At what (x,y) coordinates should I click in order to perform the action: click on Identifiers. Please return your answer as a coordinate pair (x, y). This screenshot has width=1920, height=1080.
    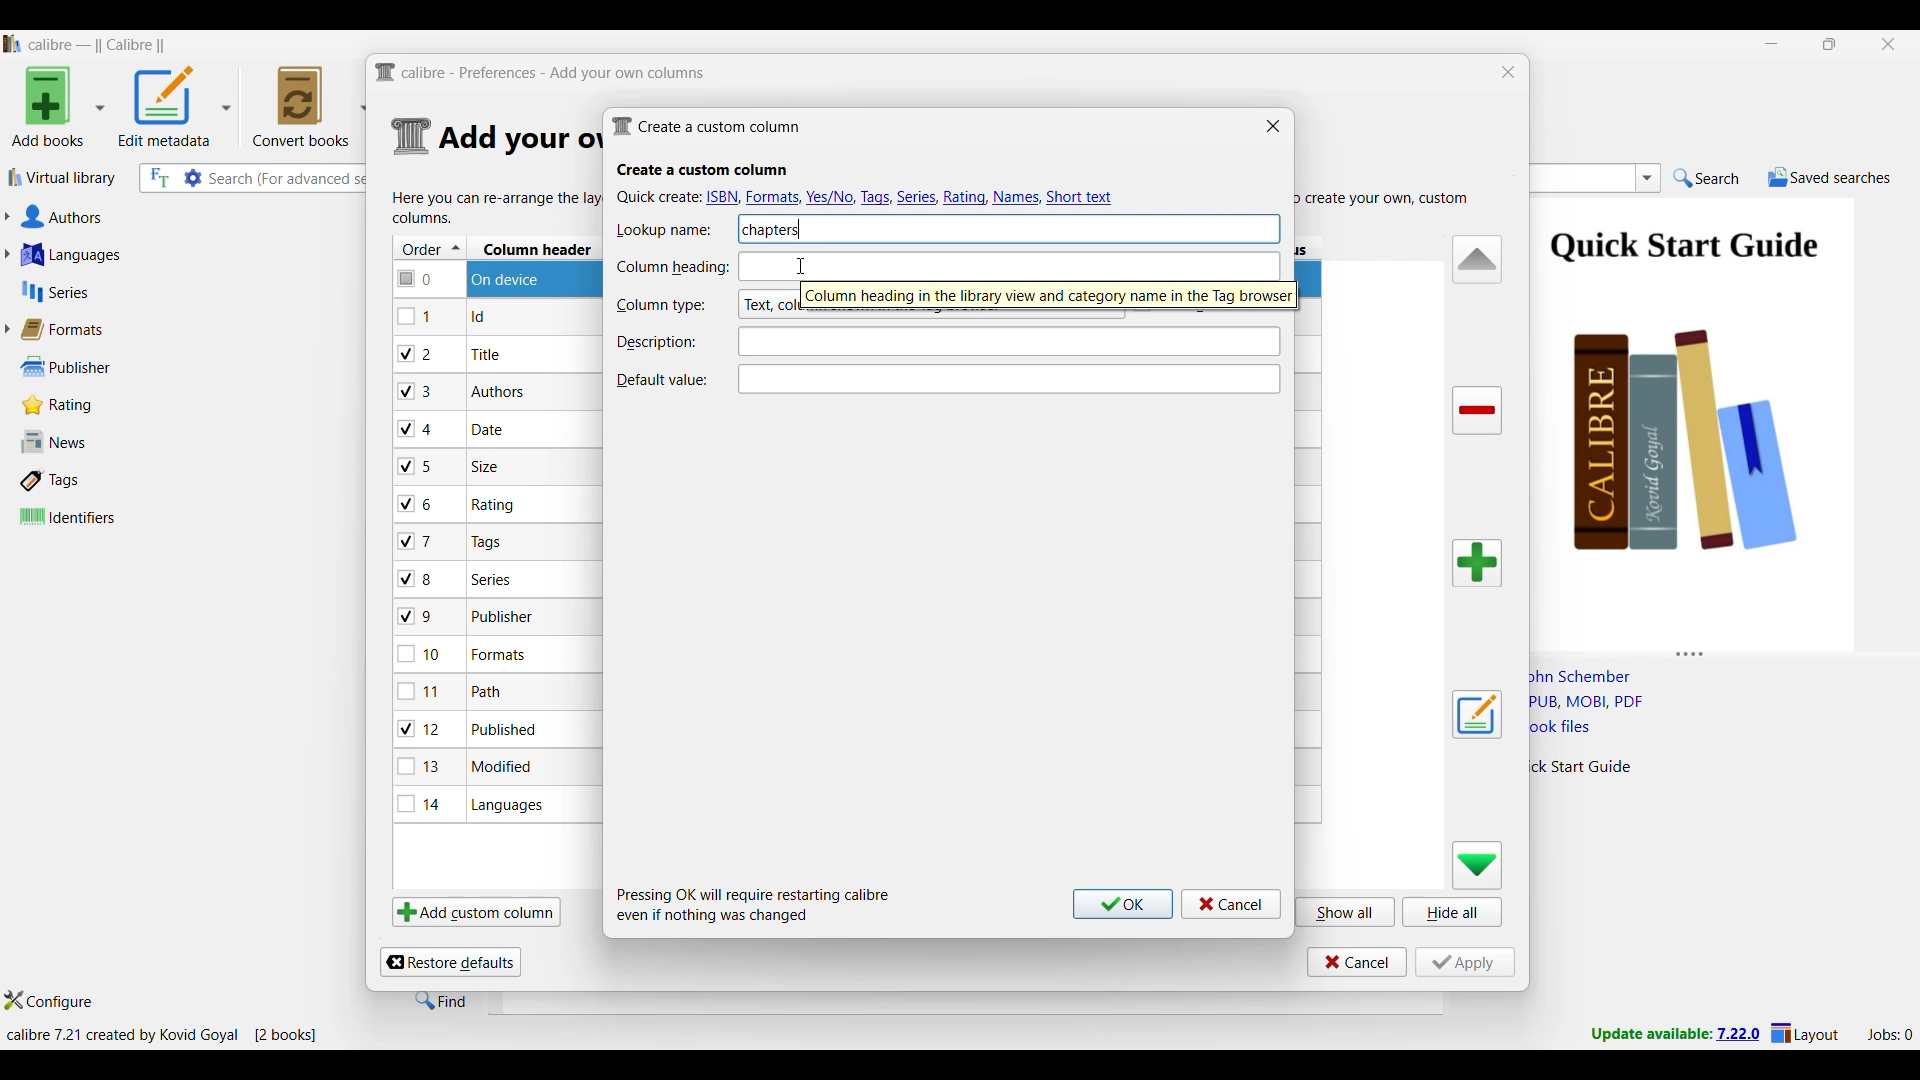
    Looking at the image, I should click on (98, 516).